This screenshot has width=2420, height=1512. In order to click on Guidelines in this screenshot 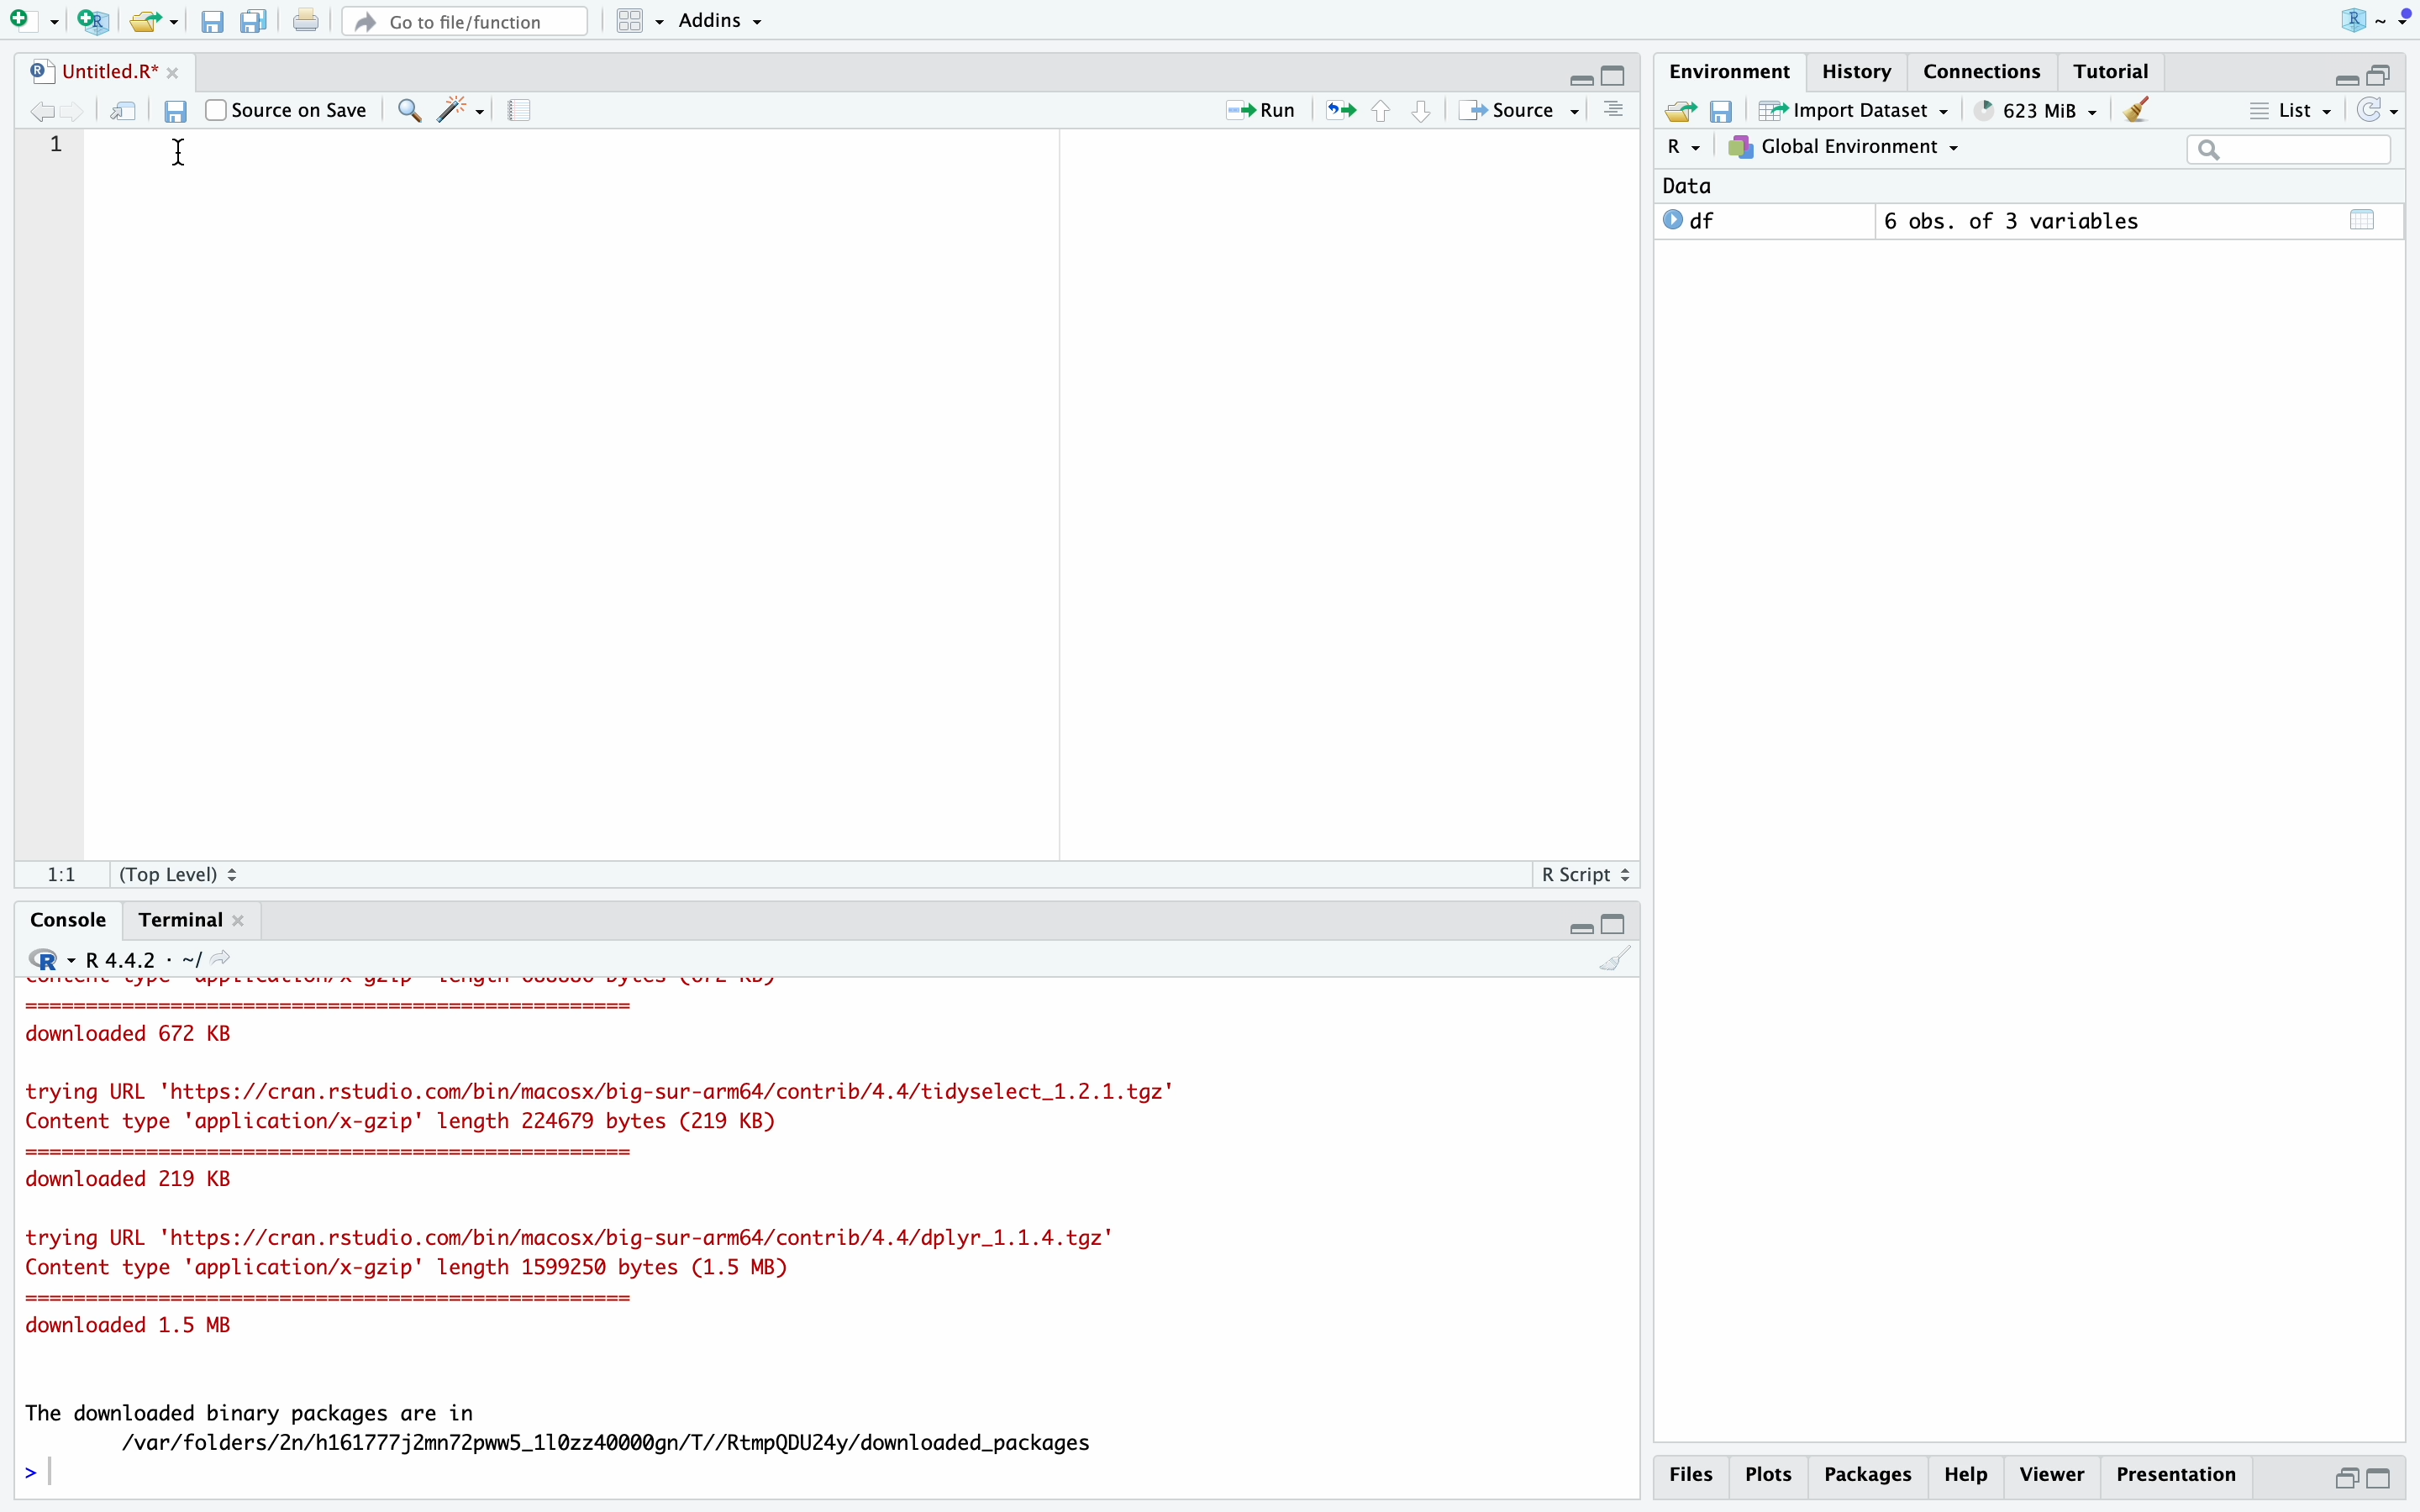, I will do `click(526, 111)`.